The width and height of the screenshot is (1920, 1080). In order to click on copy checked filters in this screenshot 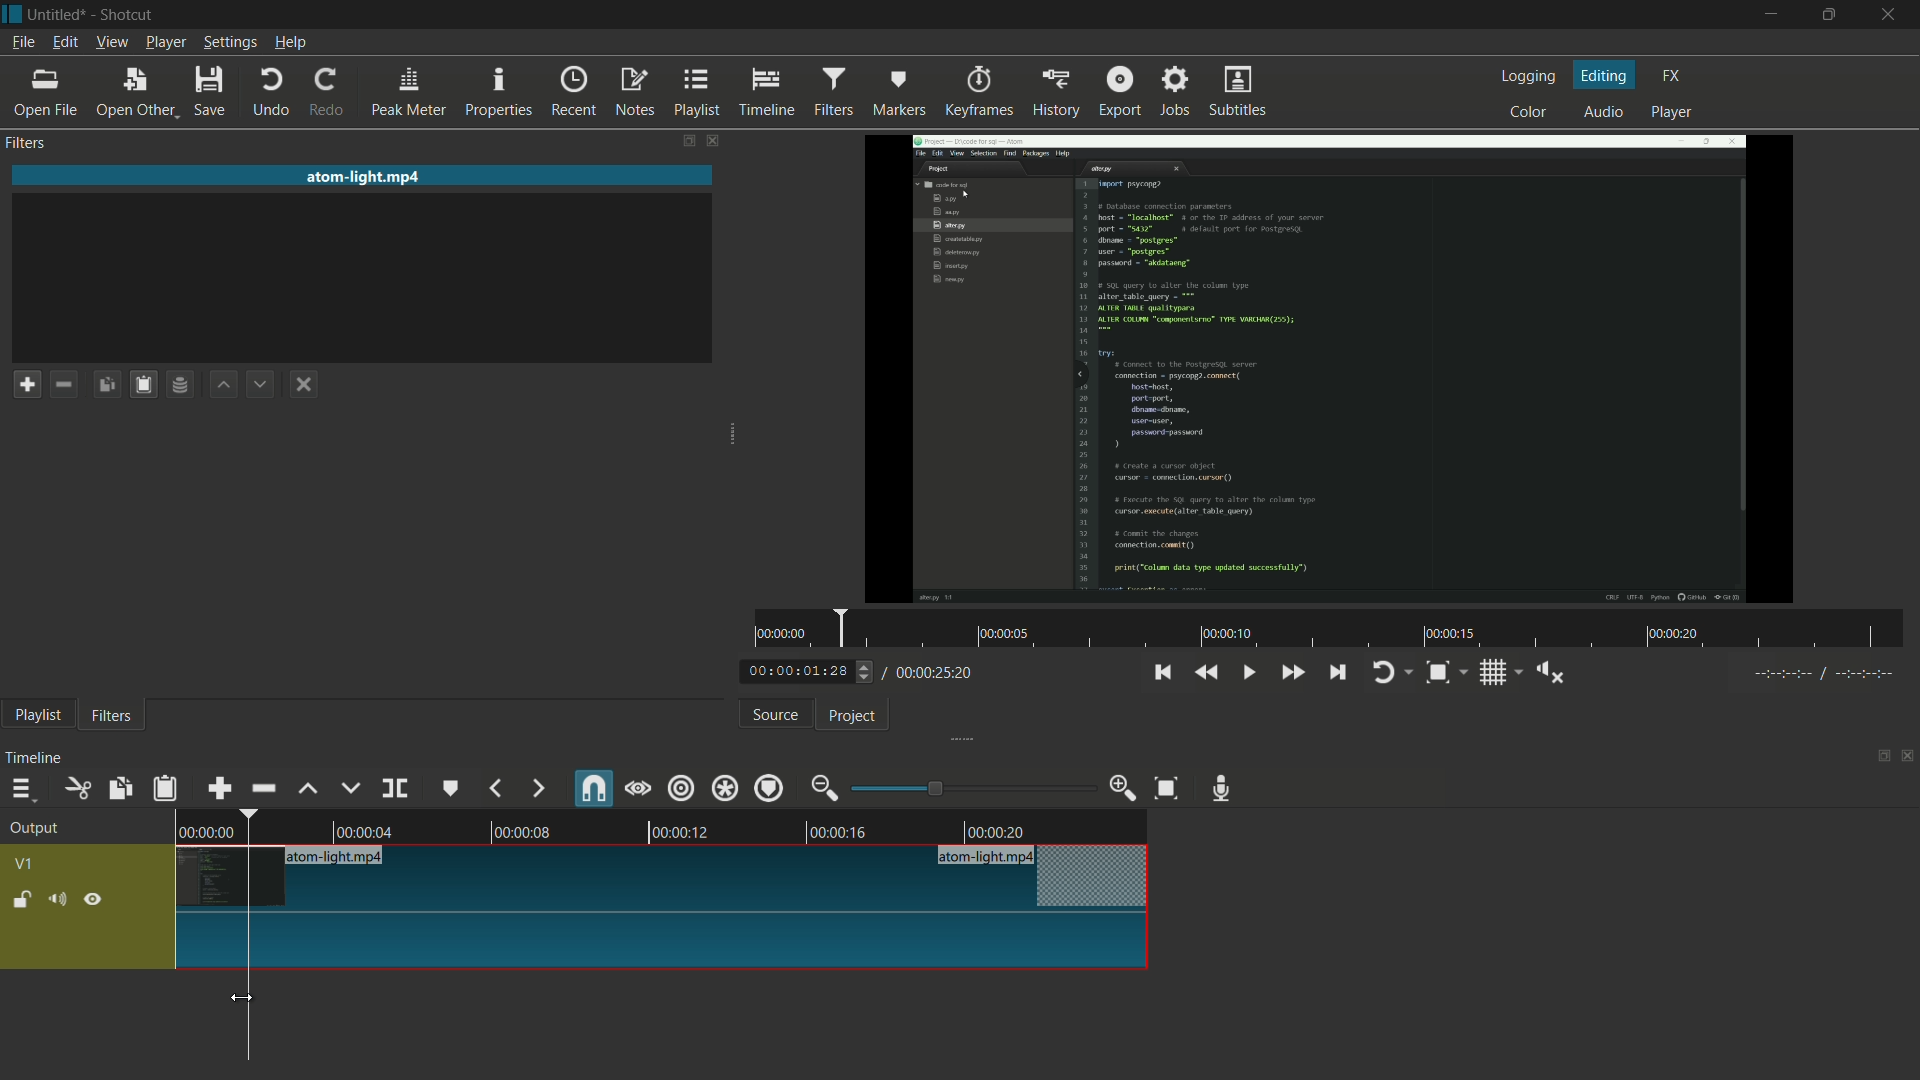, I will do `click(122, 788)`.